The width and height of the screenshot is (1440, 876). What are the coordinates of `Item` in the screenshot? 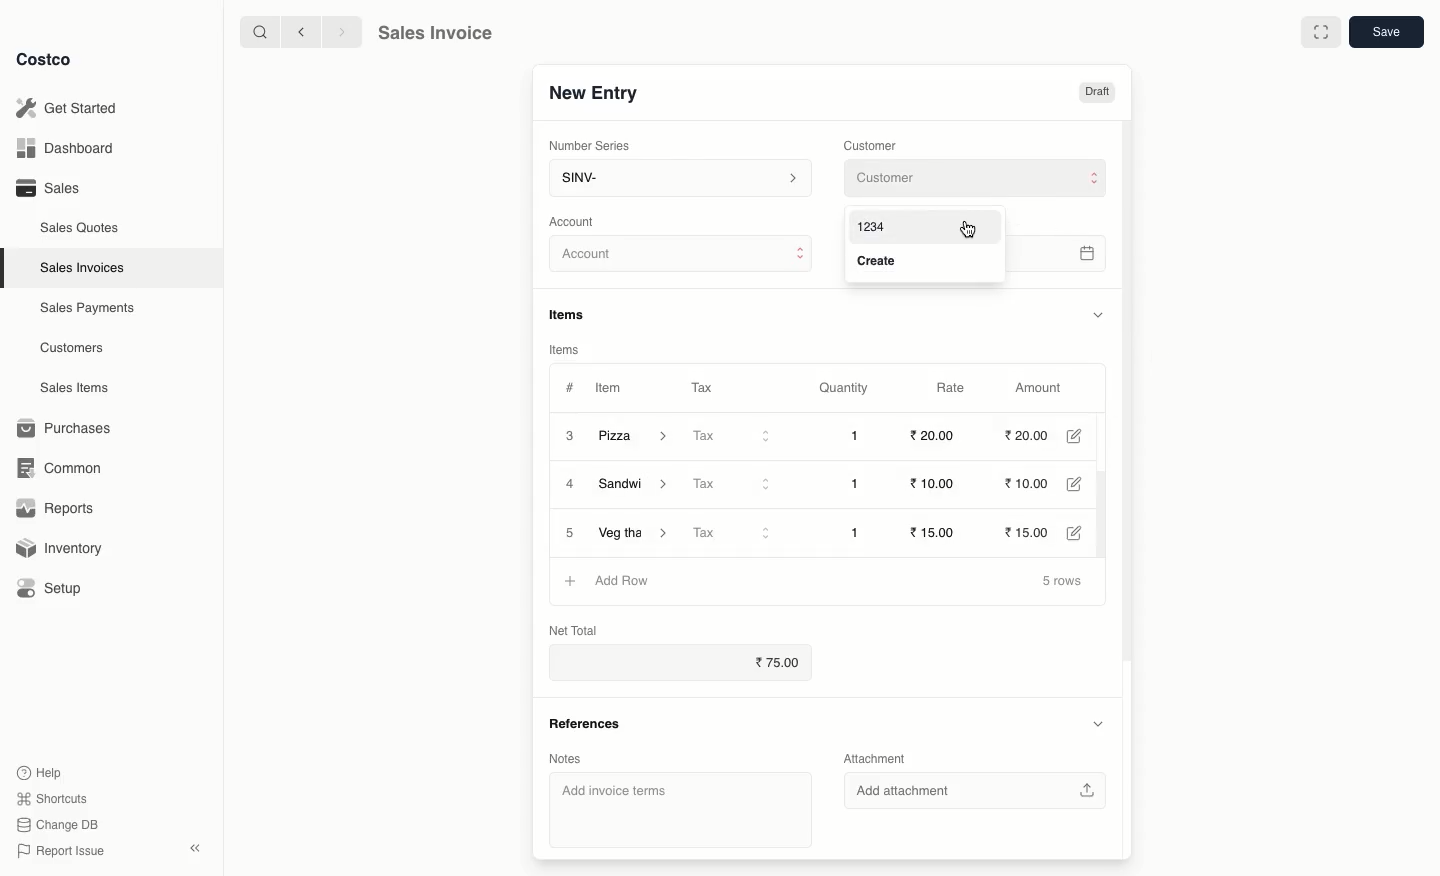 It's located at (611, 390).